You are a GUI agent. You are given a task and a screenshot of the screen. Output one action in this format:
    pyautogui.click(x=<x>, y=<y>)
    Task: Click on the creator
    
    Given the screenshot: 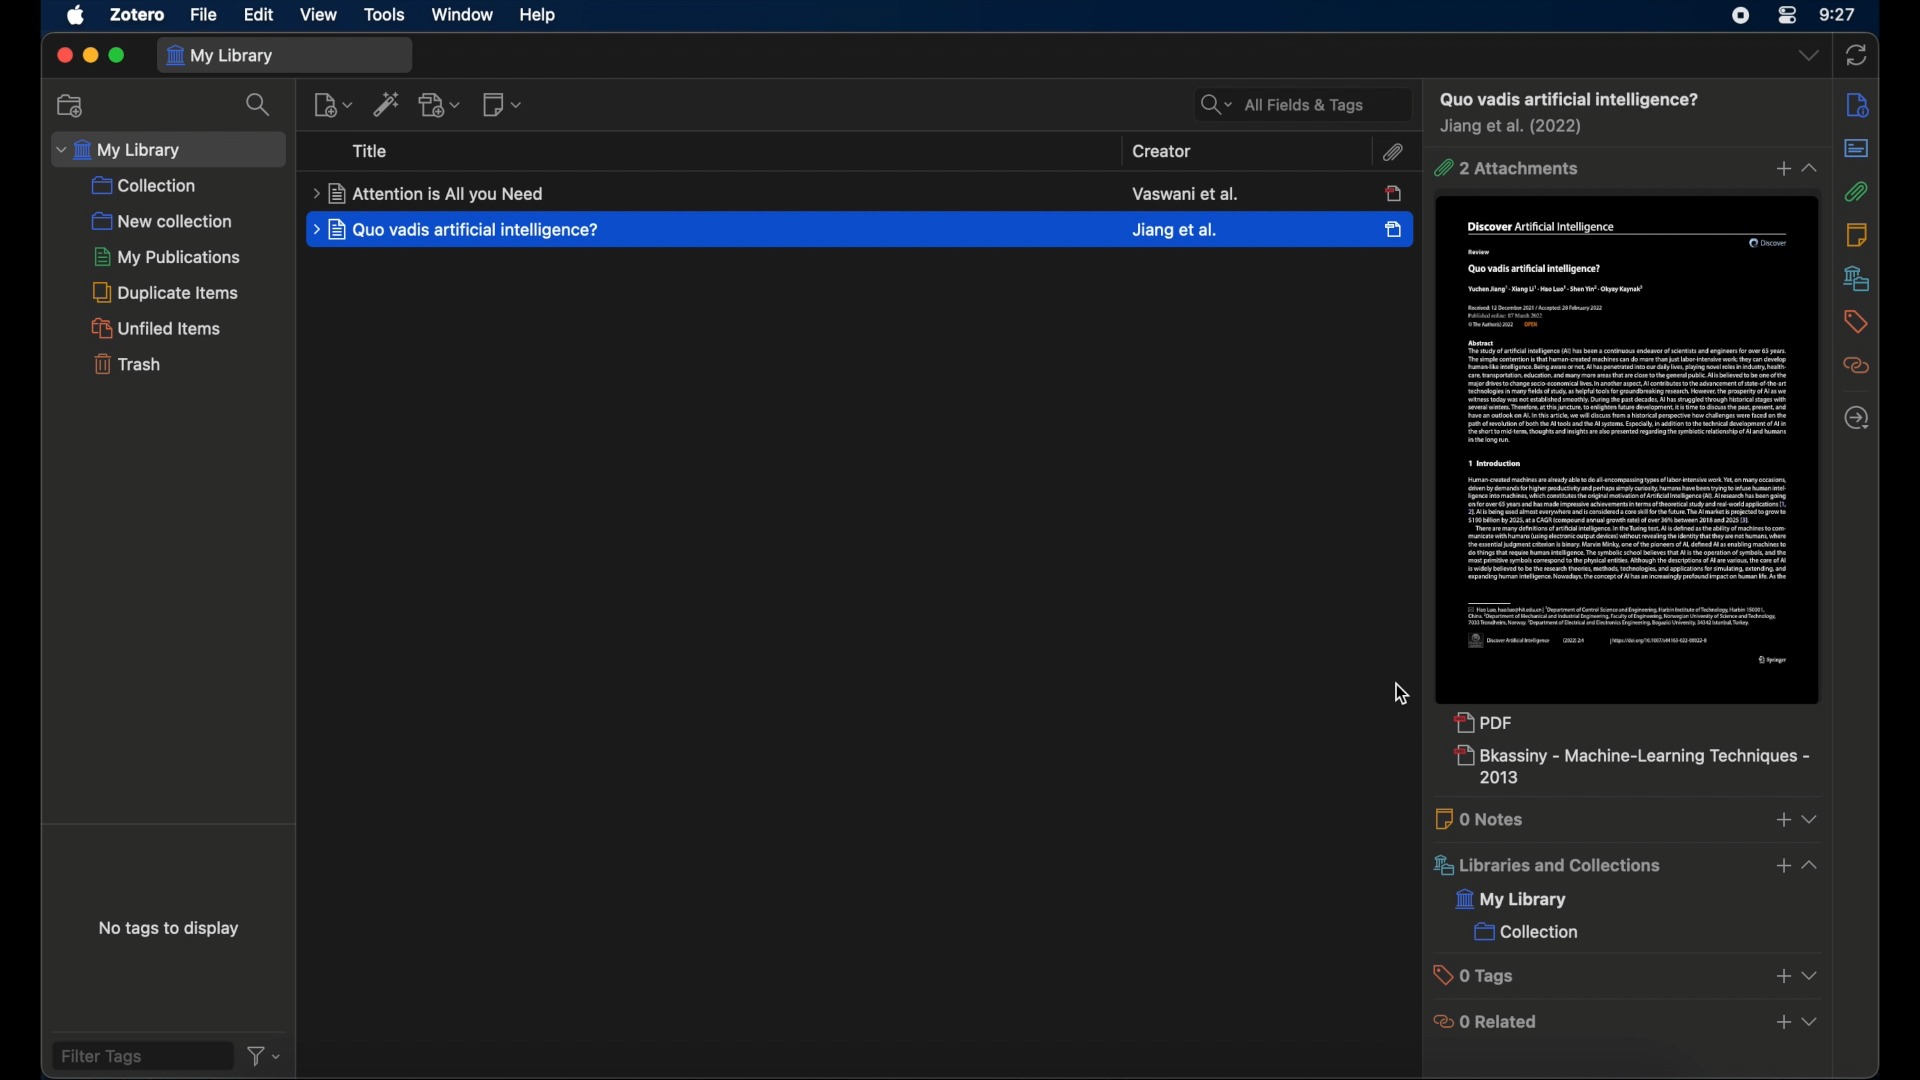 What is the action you would take?
    pyautogui.click(x=1514, y=128)
    